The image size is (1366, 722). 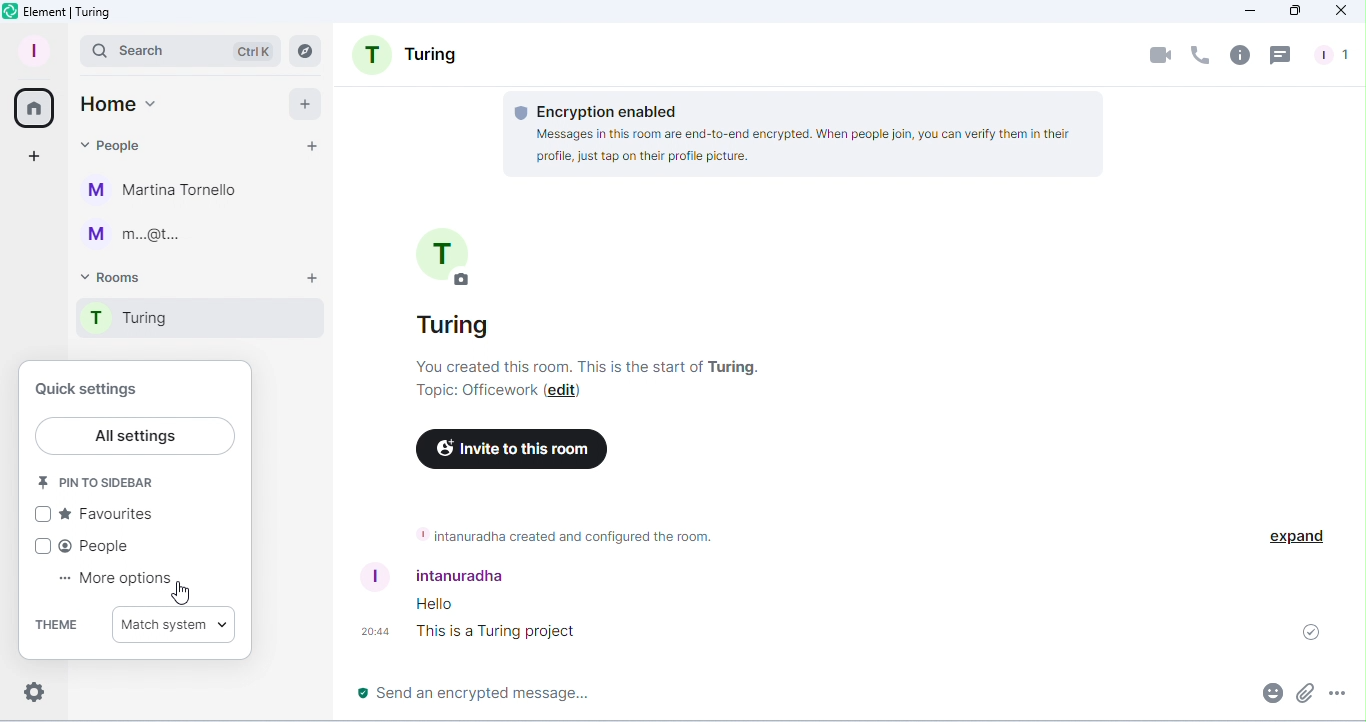 What do you see at coordinates (180, 593) in the screenshot?
I see `Cursor` at bounding box center [180, 593].